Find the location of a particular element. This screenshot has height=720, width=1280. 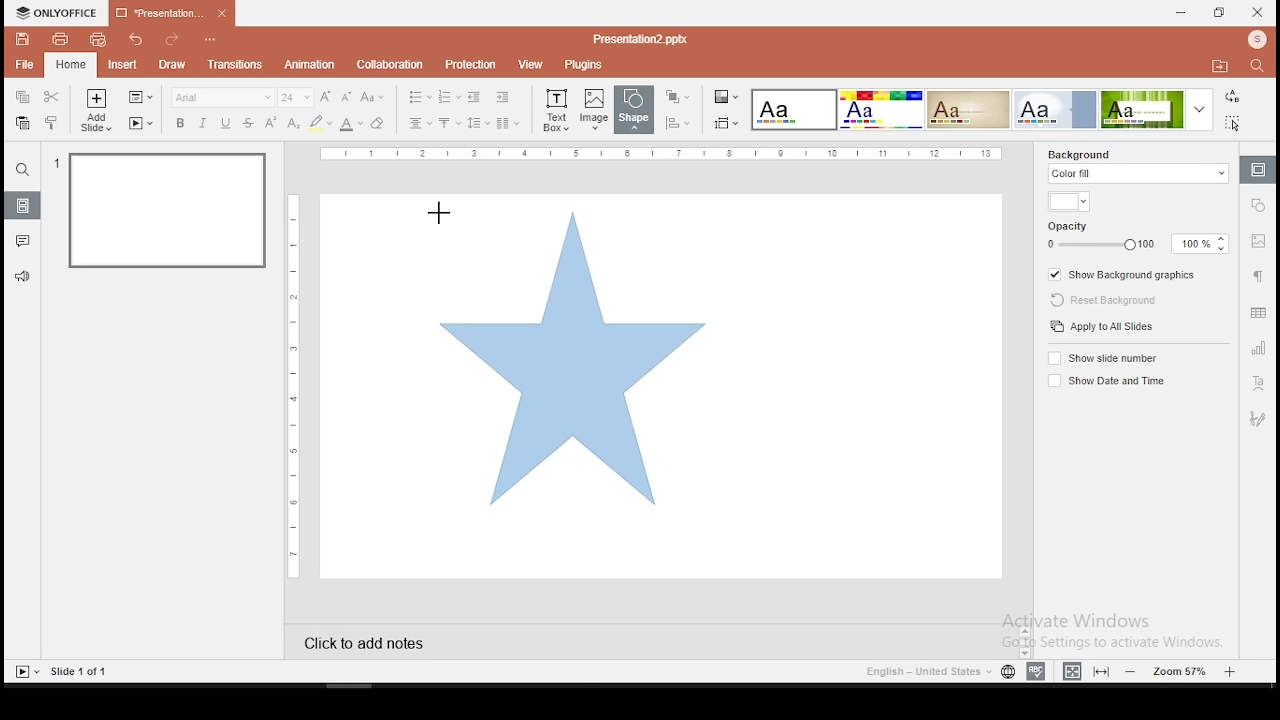

theme is located at coordinates (880, 110).